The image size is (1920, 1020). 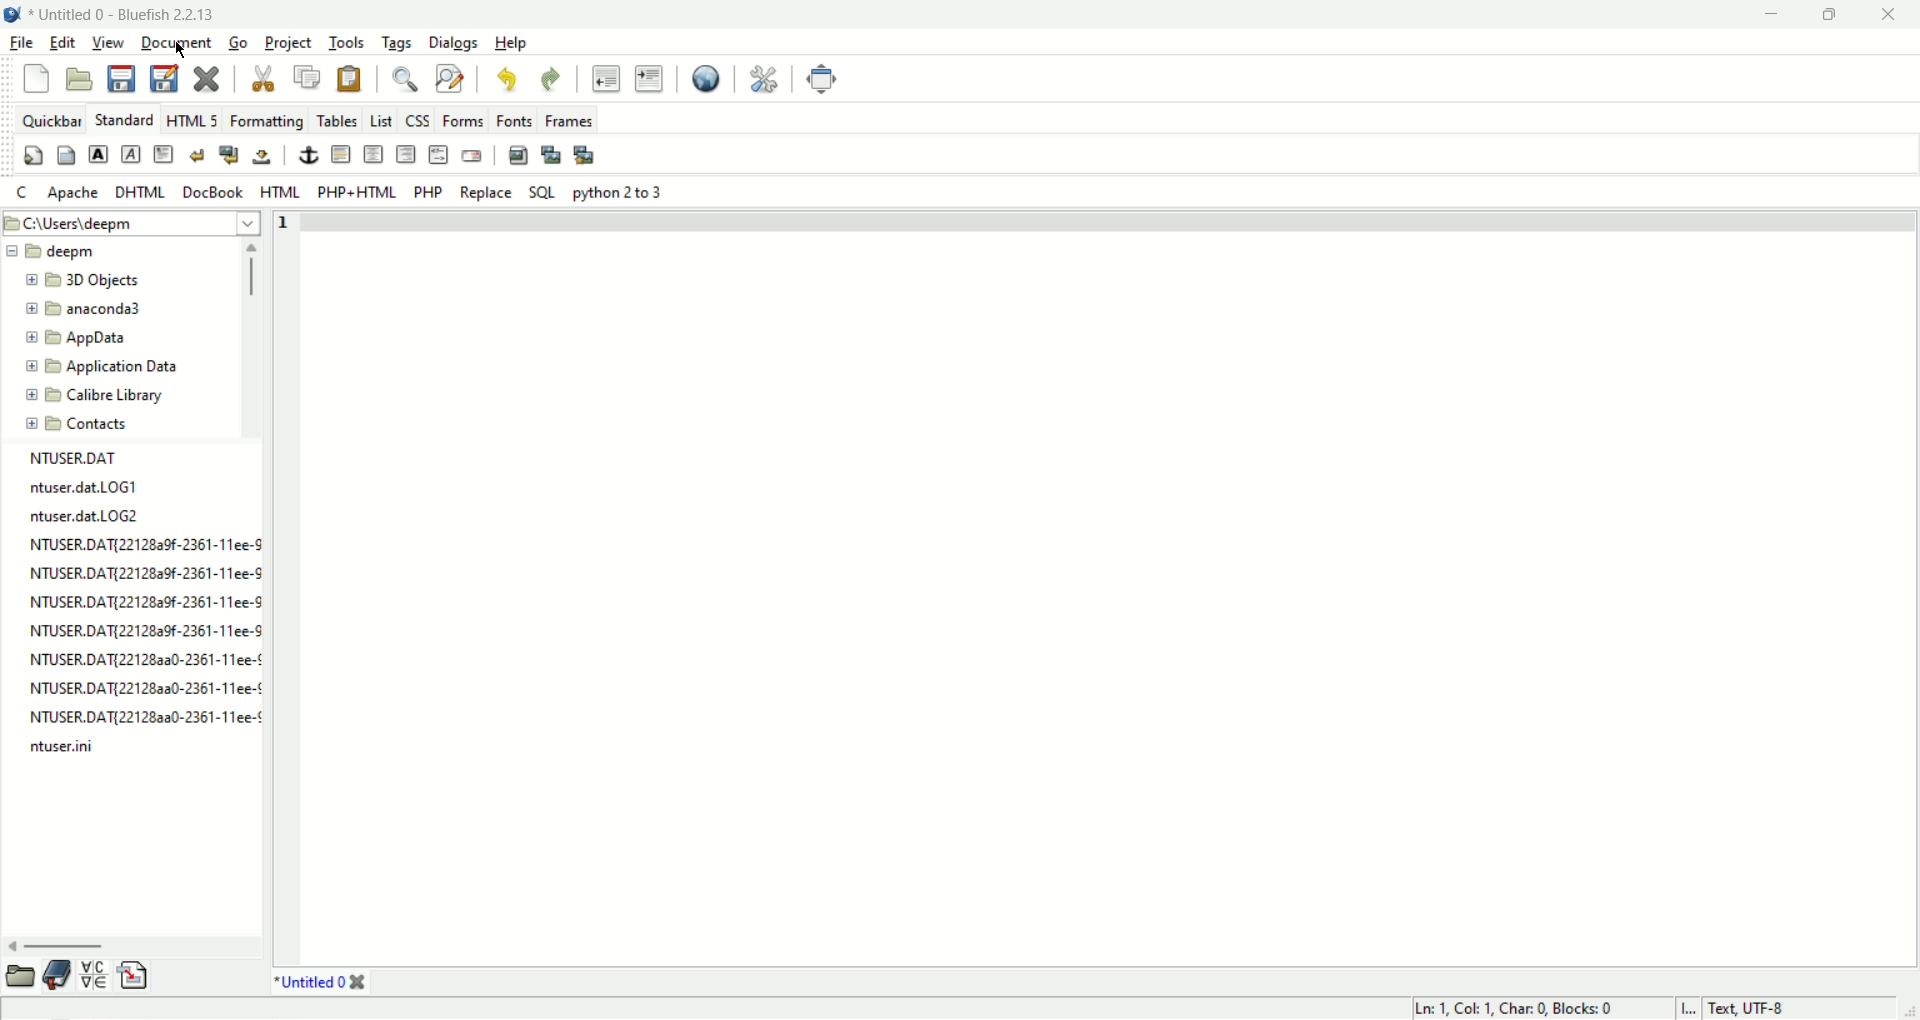 I want to click on find and replace, so click(x=449, y=79).